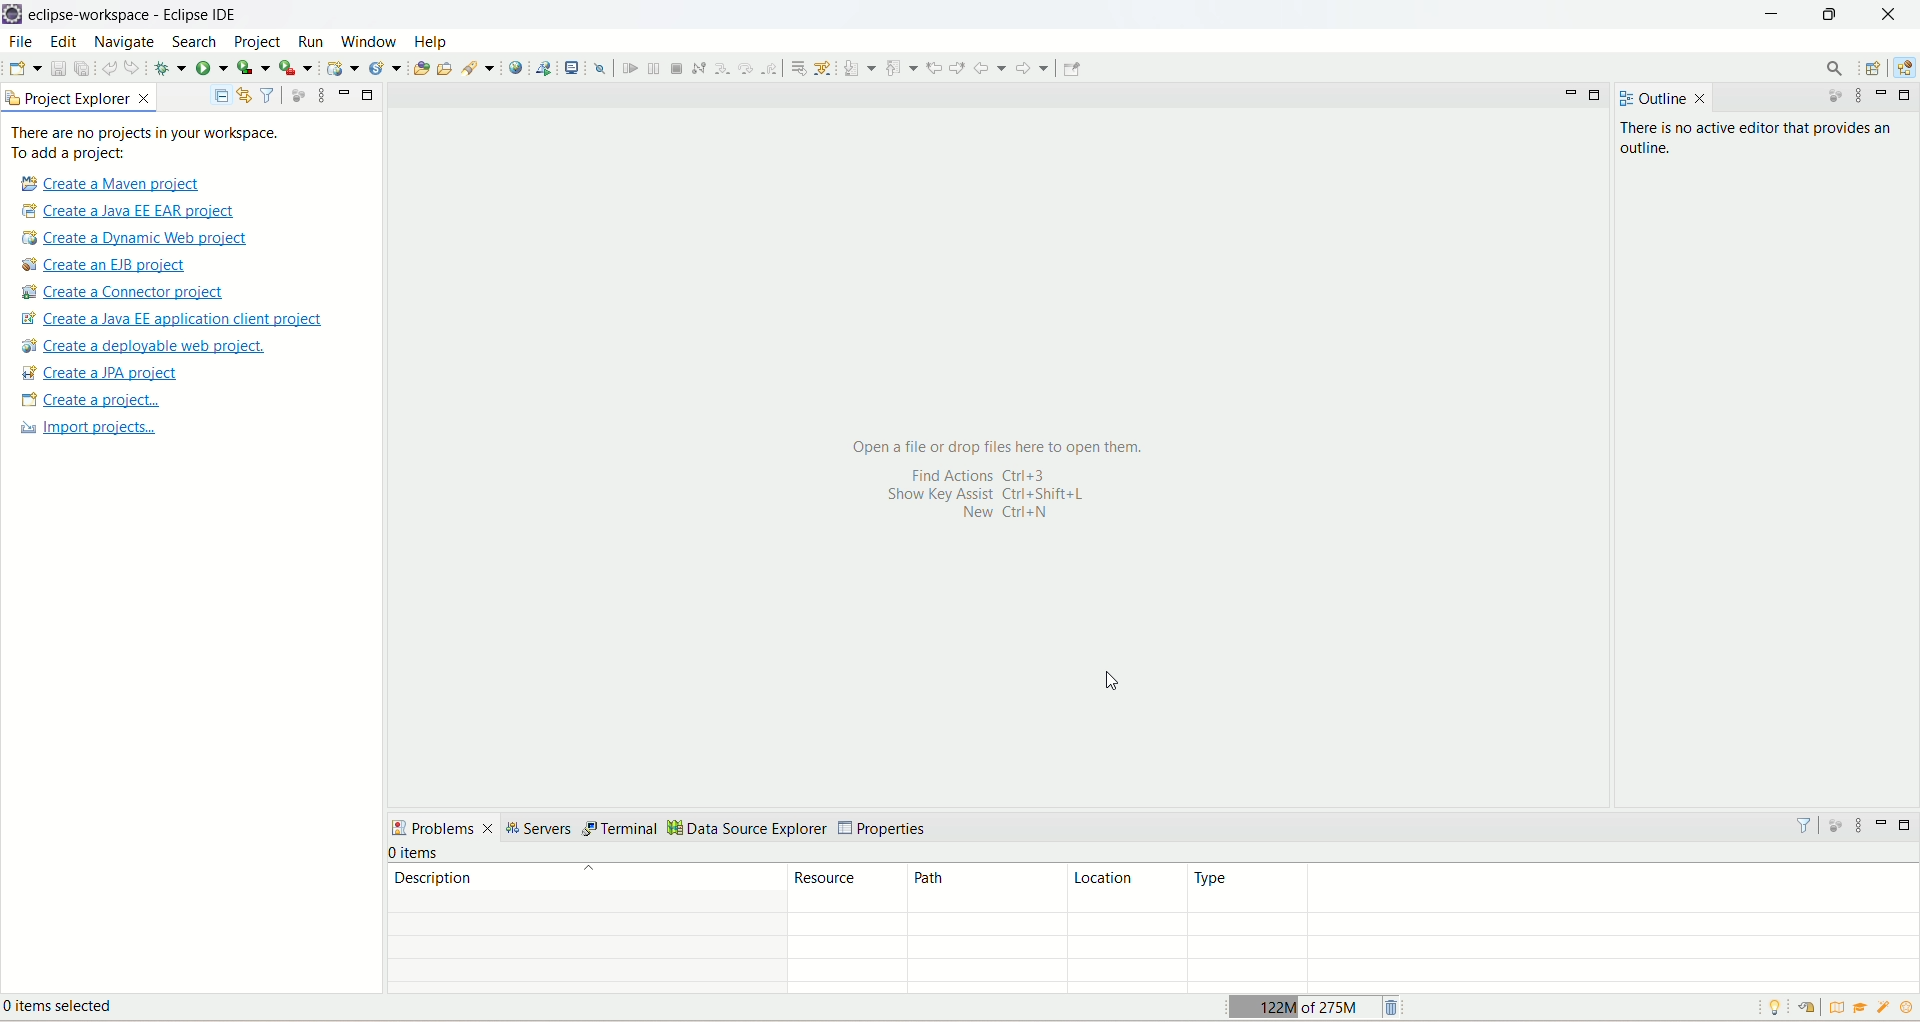  I want to click on launch web service, so click(543, 67).